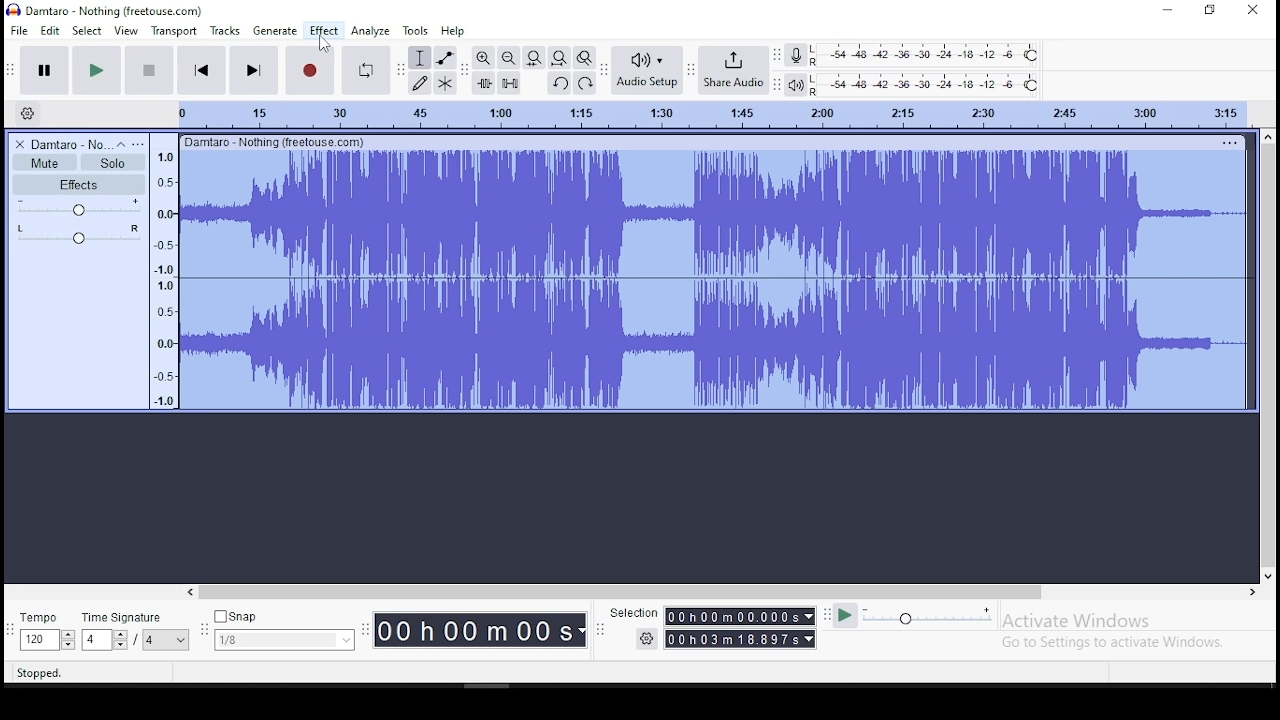 Image resolution: width=1280 pixels, height=720 pixels. Describe the element at coordinates (77, 208) in the screenshot. I see `volume` at that location.